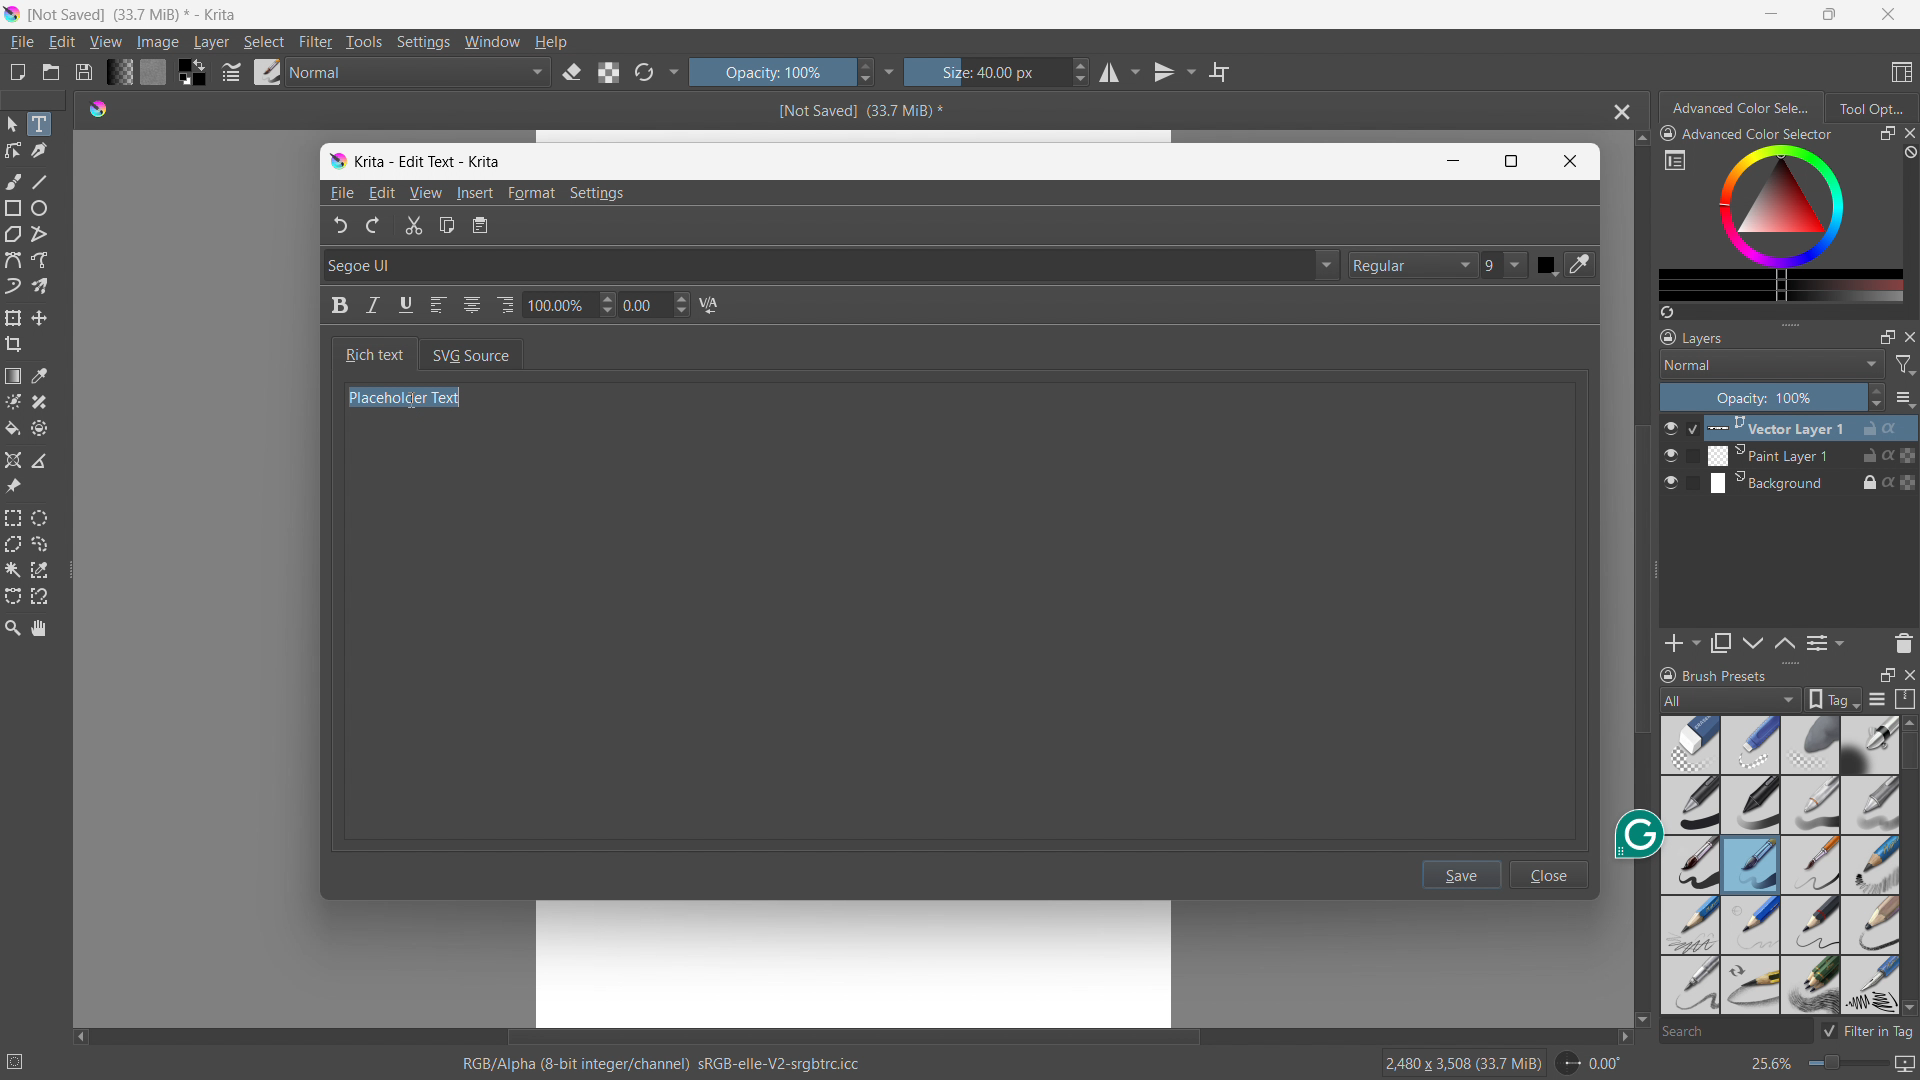 Image resolution: width=1920 pixels, height=1080 pixels. I want to click on search, so click(1733, 1033).